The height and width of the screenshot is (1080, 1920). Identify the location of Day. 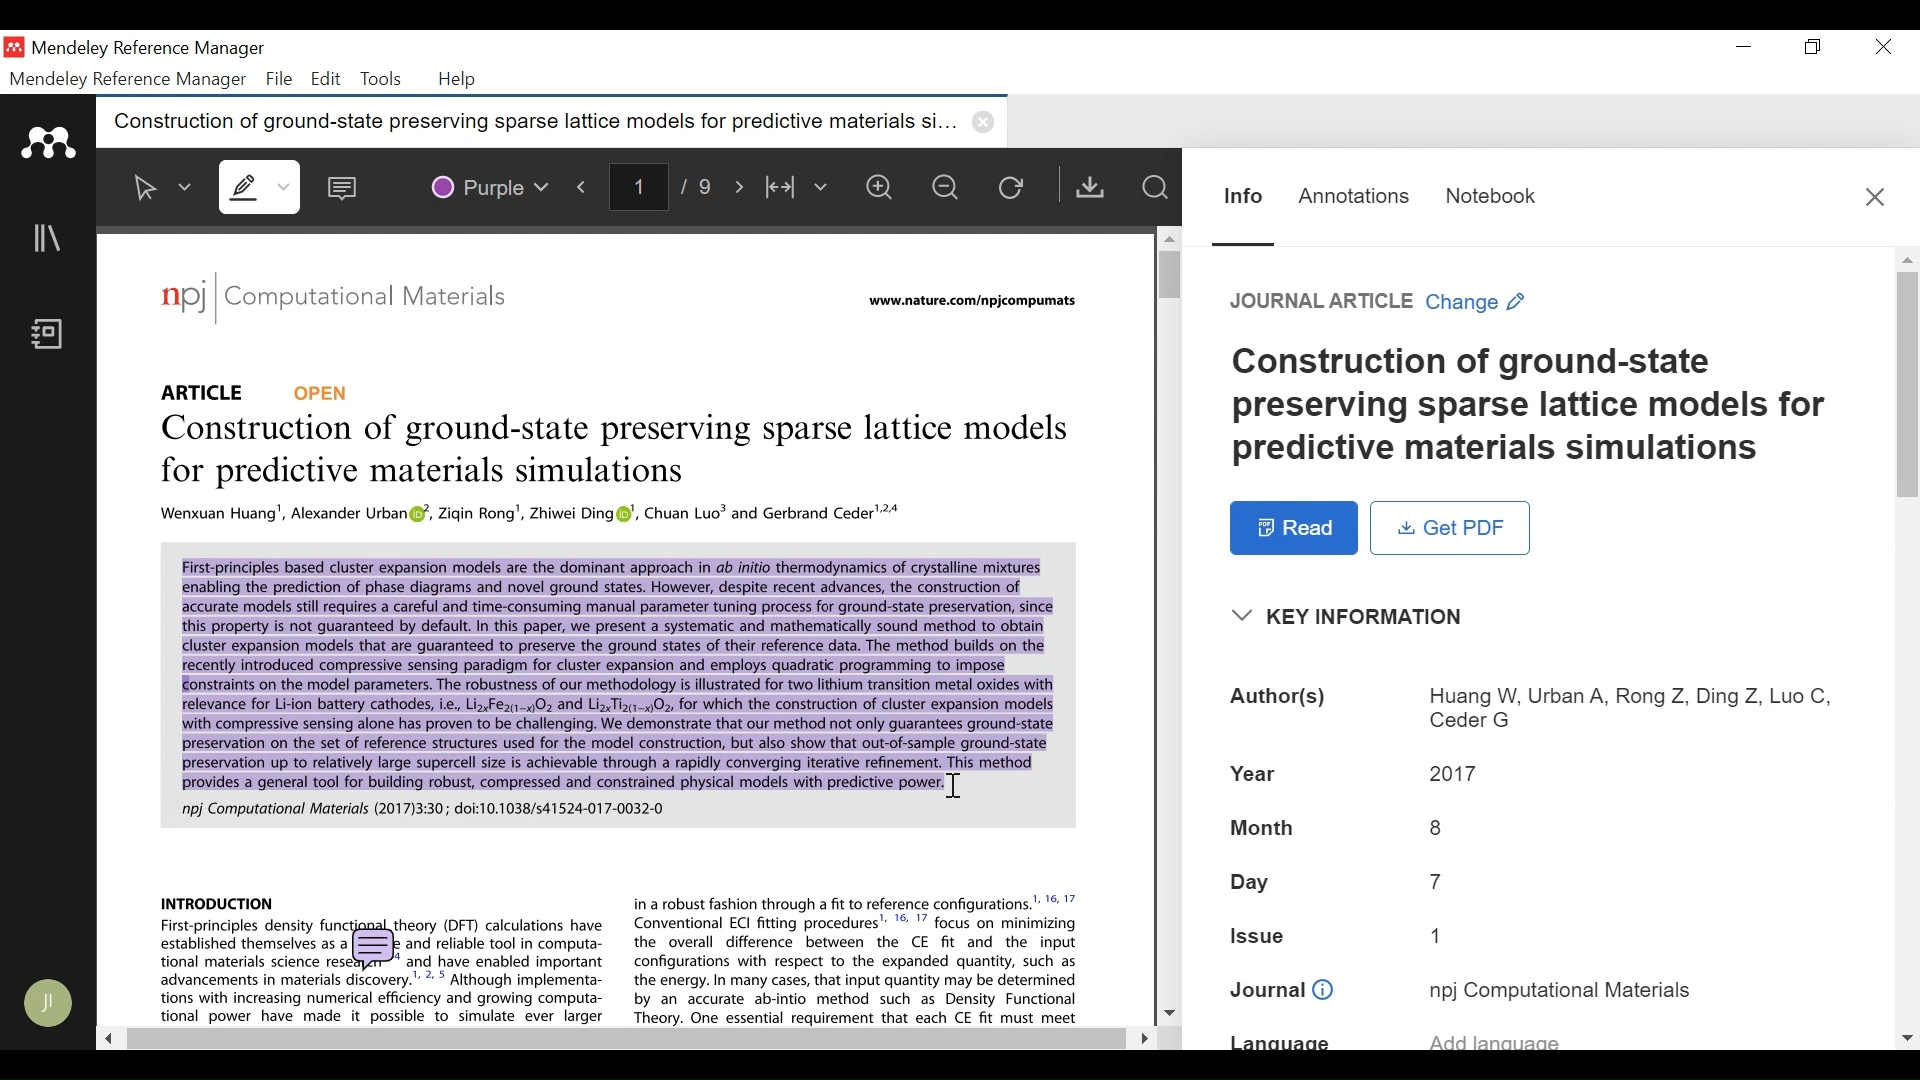
(1253, 883).